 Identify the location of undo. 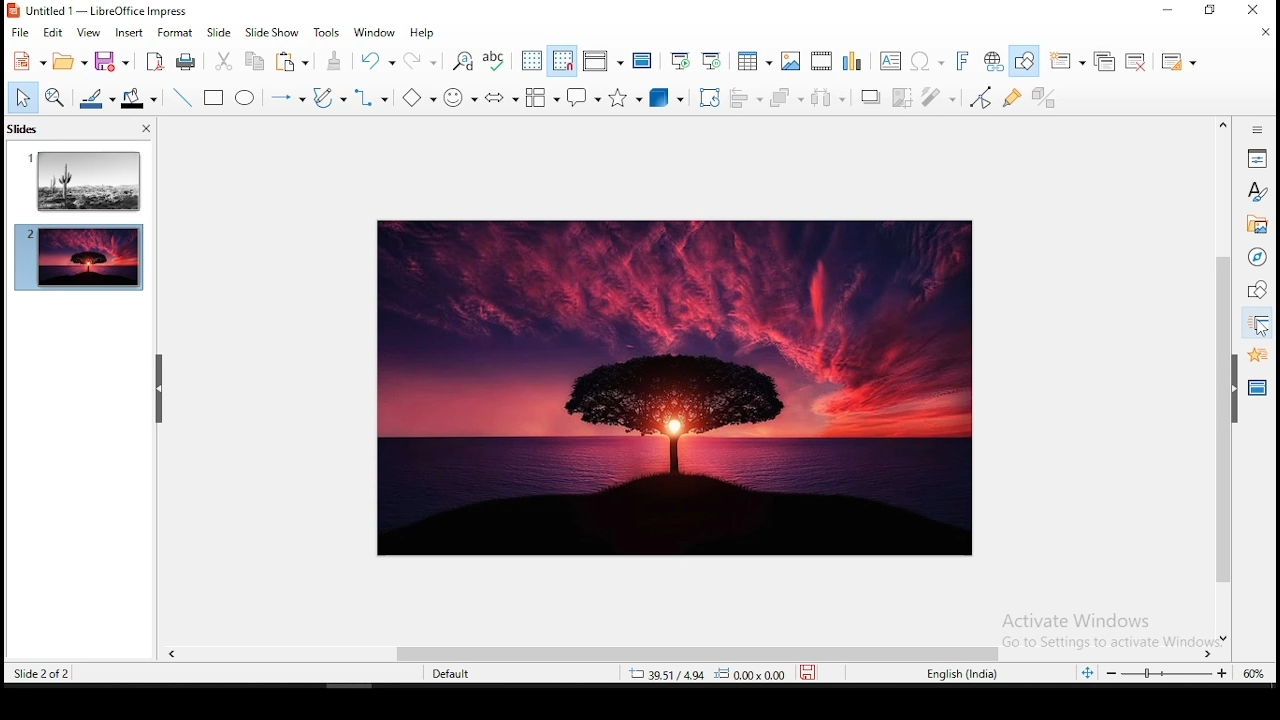
(379, 61).